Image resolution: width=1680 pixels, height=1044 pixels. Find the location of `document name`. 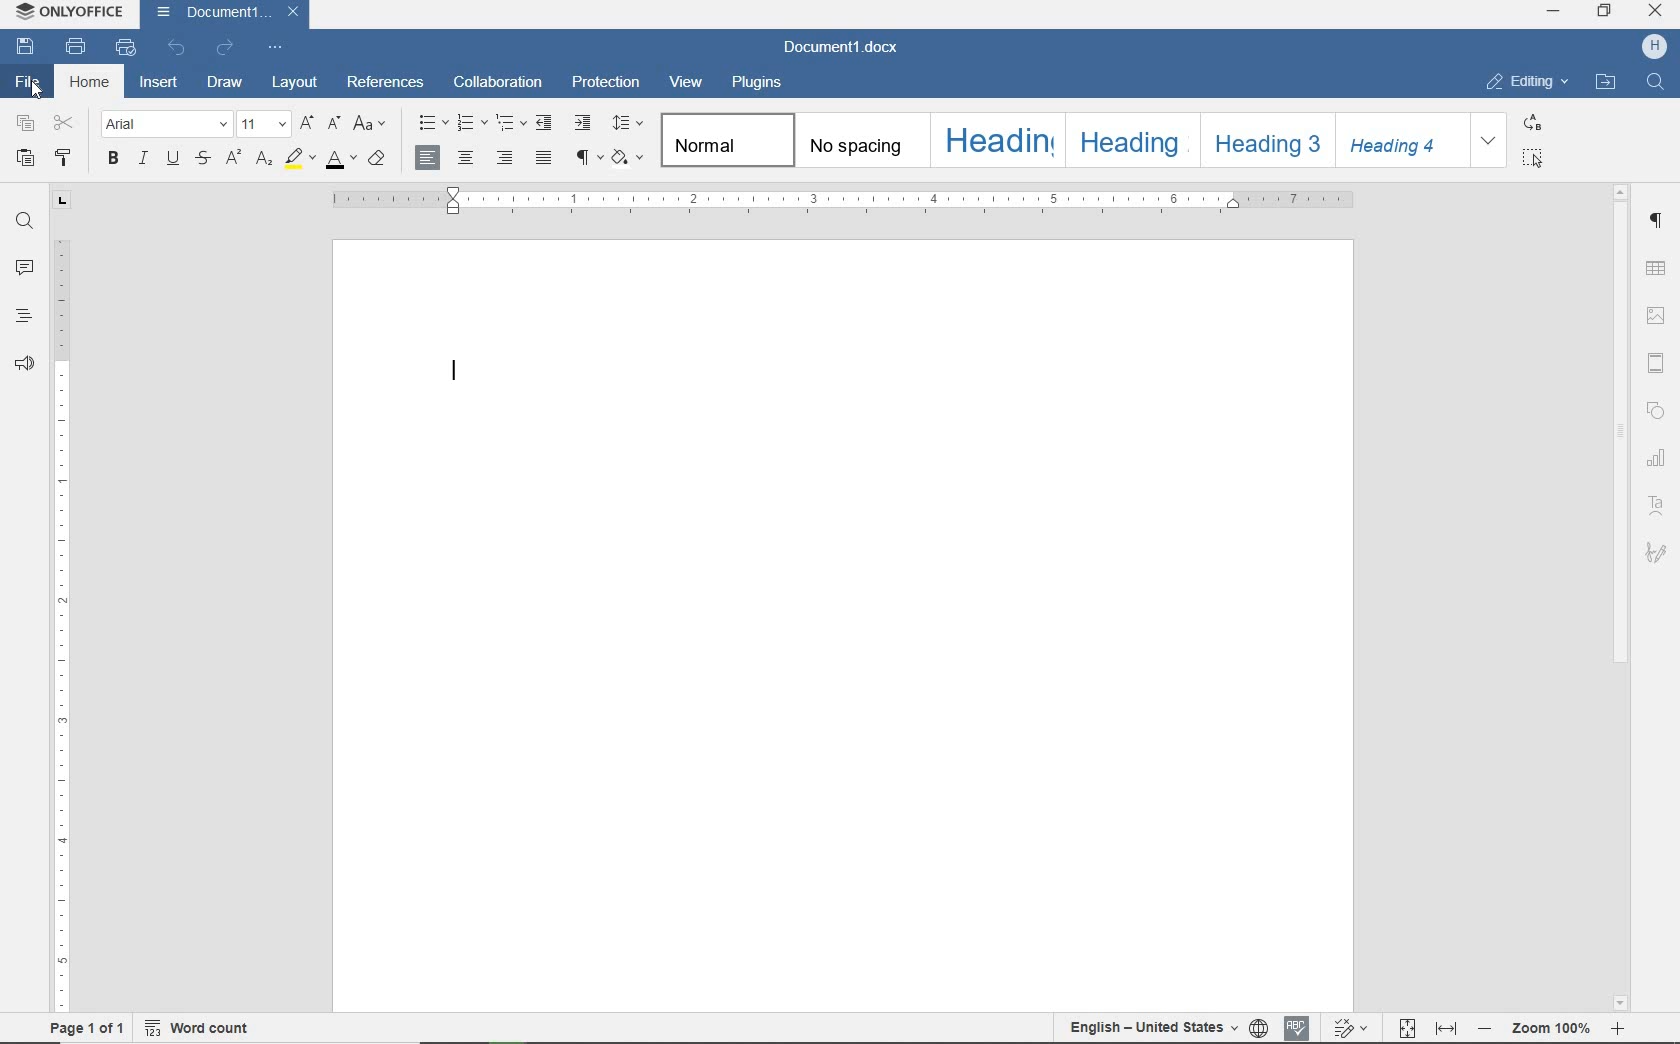

document name is located at coordinates (841, 47).